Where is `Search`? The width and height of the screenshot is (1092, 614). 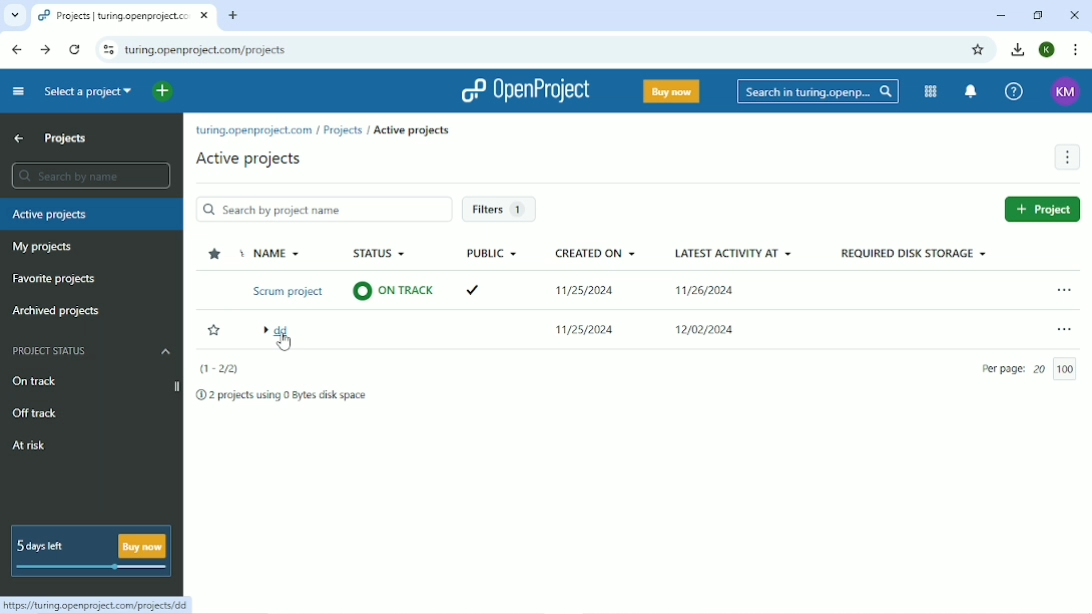 Search is located at coordinates (819, 92).